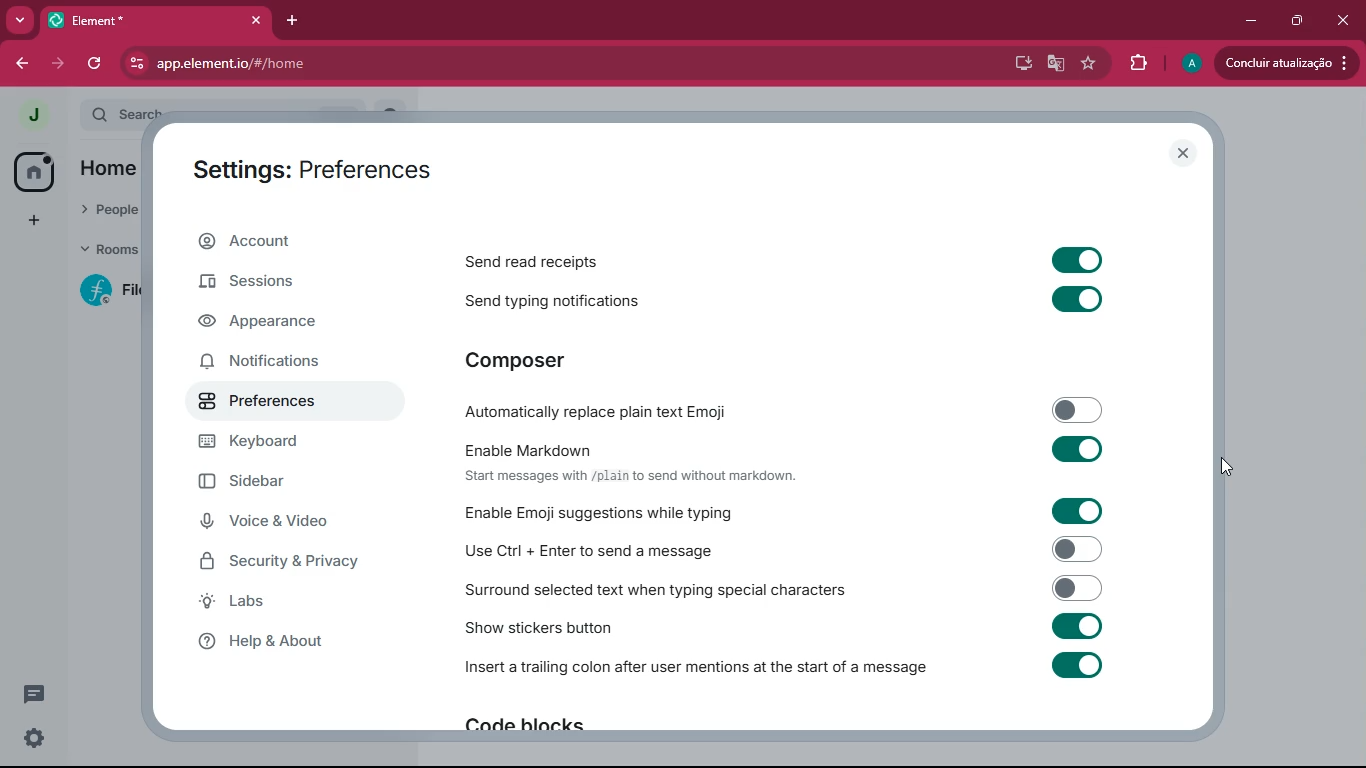 The height and width of the screenshot is (768, 1366). I want to click on more, so click(20, 21).